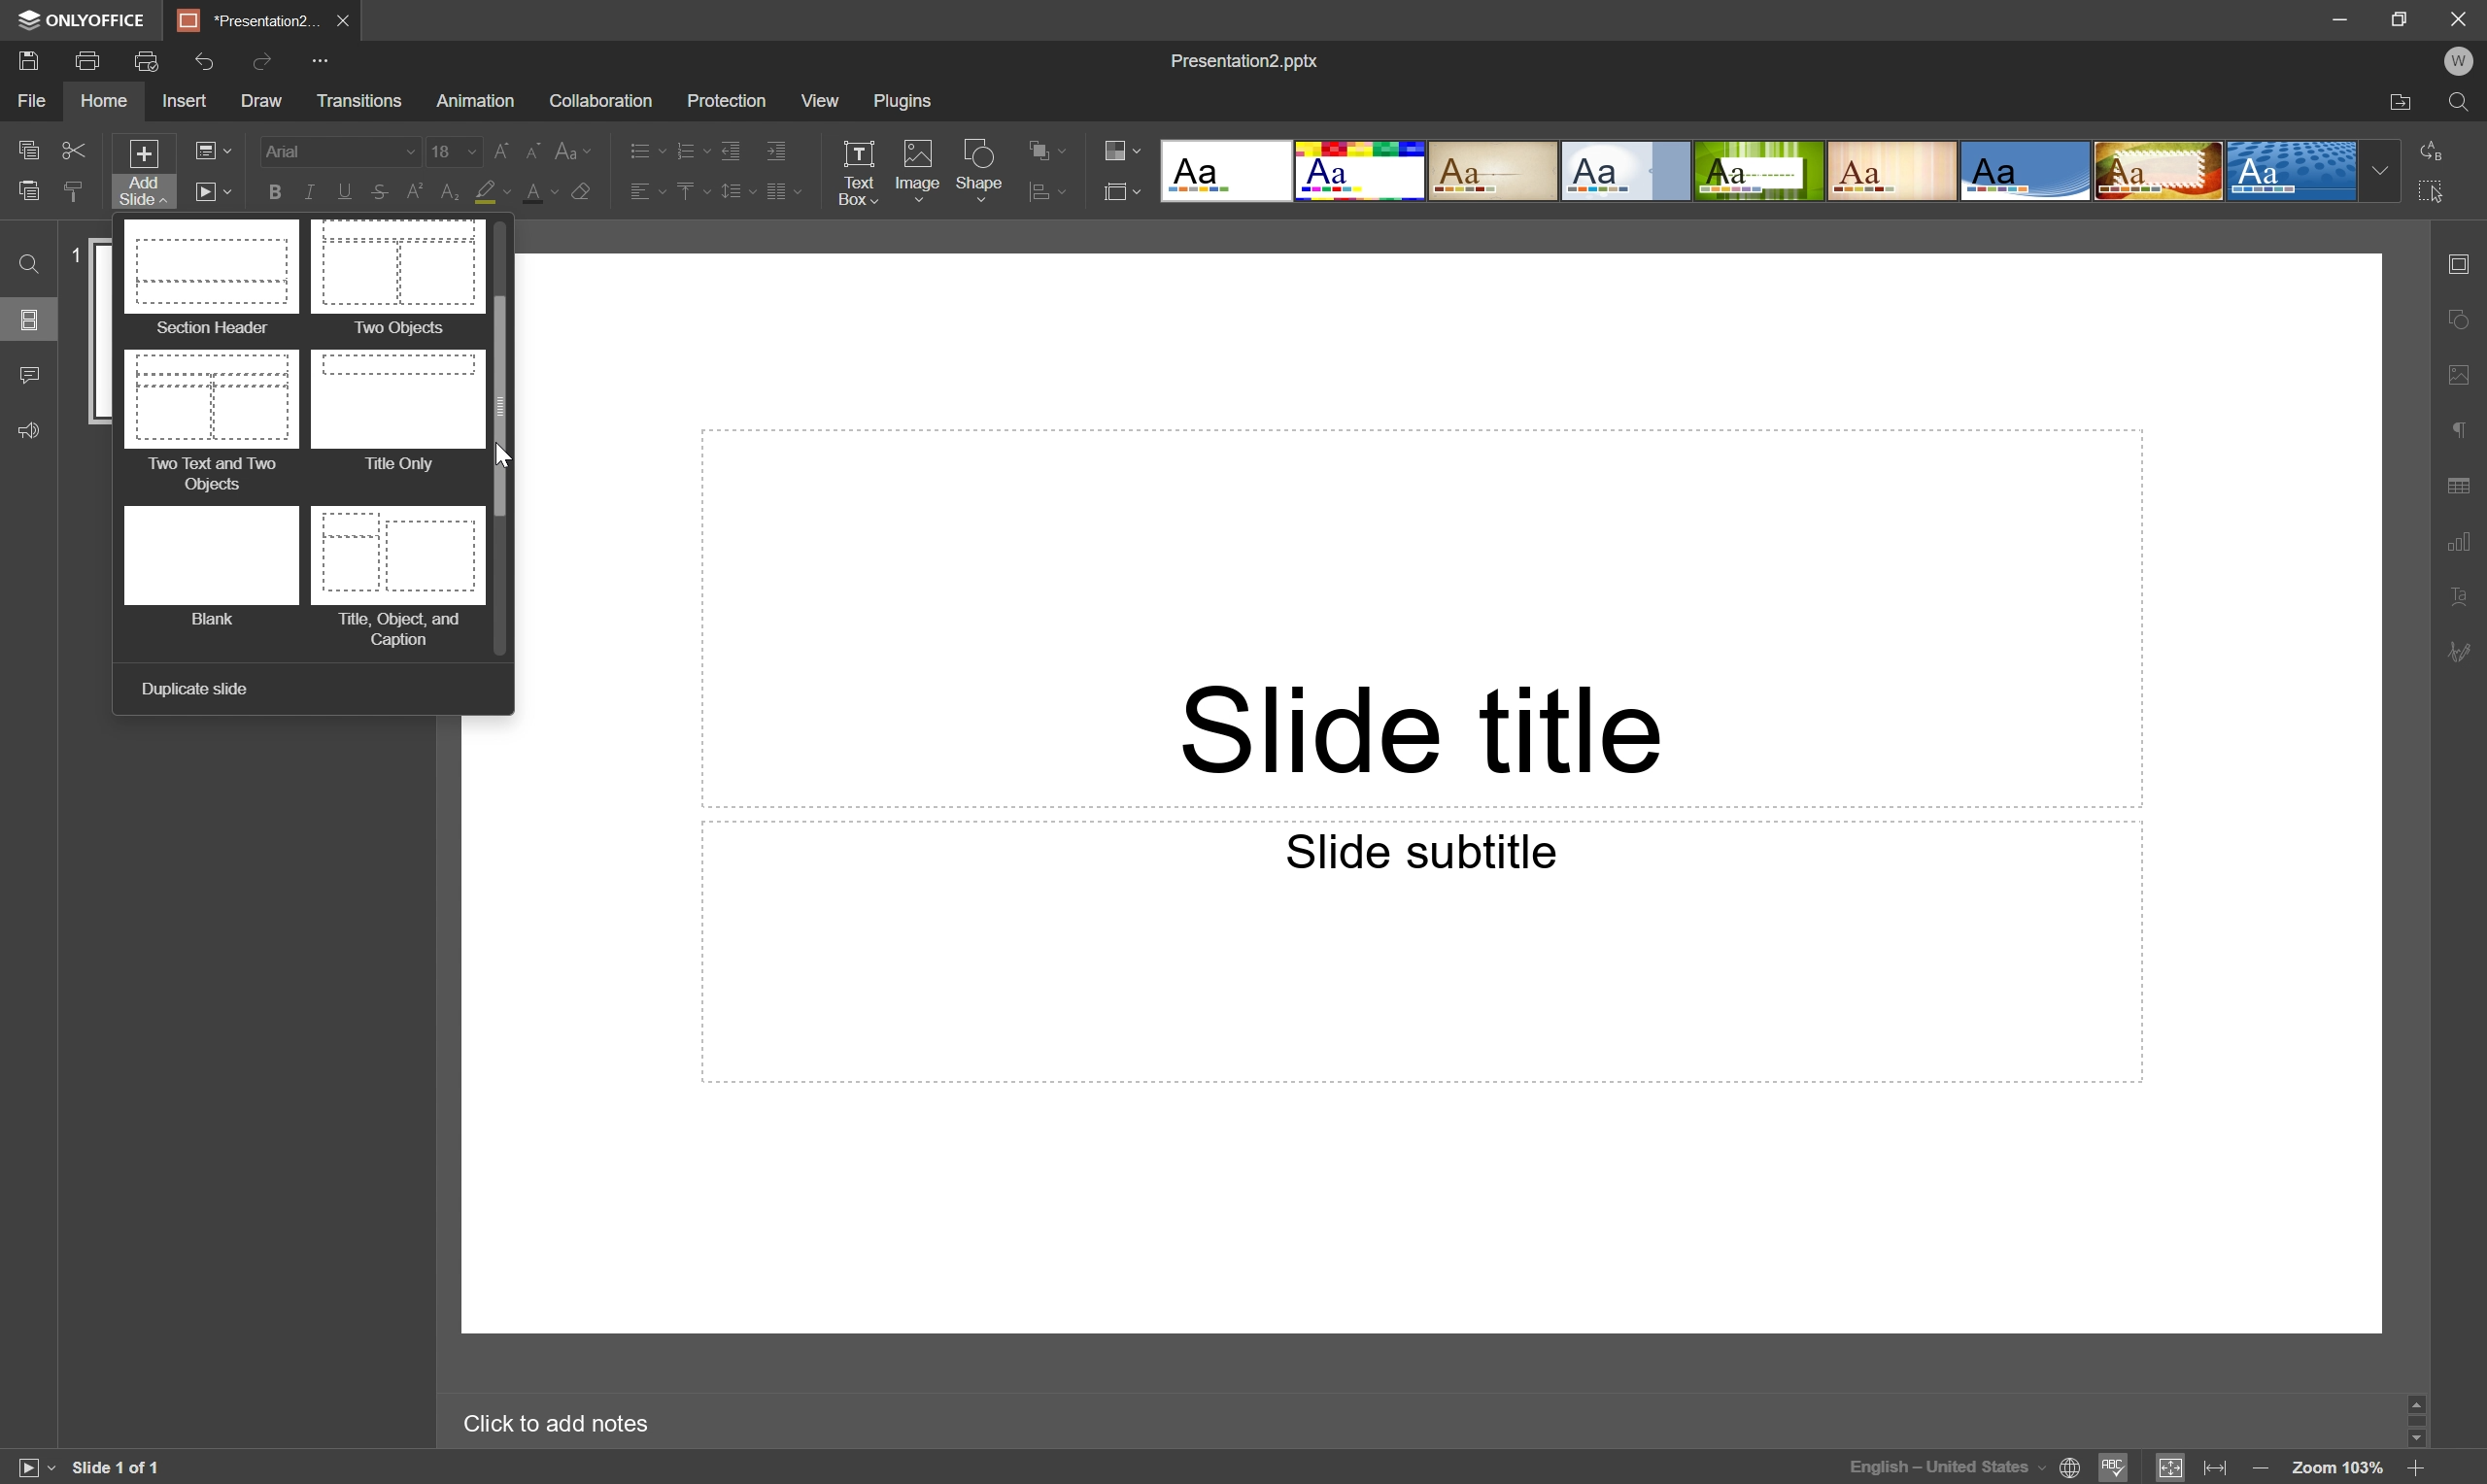 This screenshot has height=1484, width=2487. Describe the element at coordinates (31, 322) in the screenshot. I see `Slides` at that location.